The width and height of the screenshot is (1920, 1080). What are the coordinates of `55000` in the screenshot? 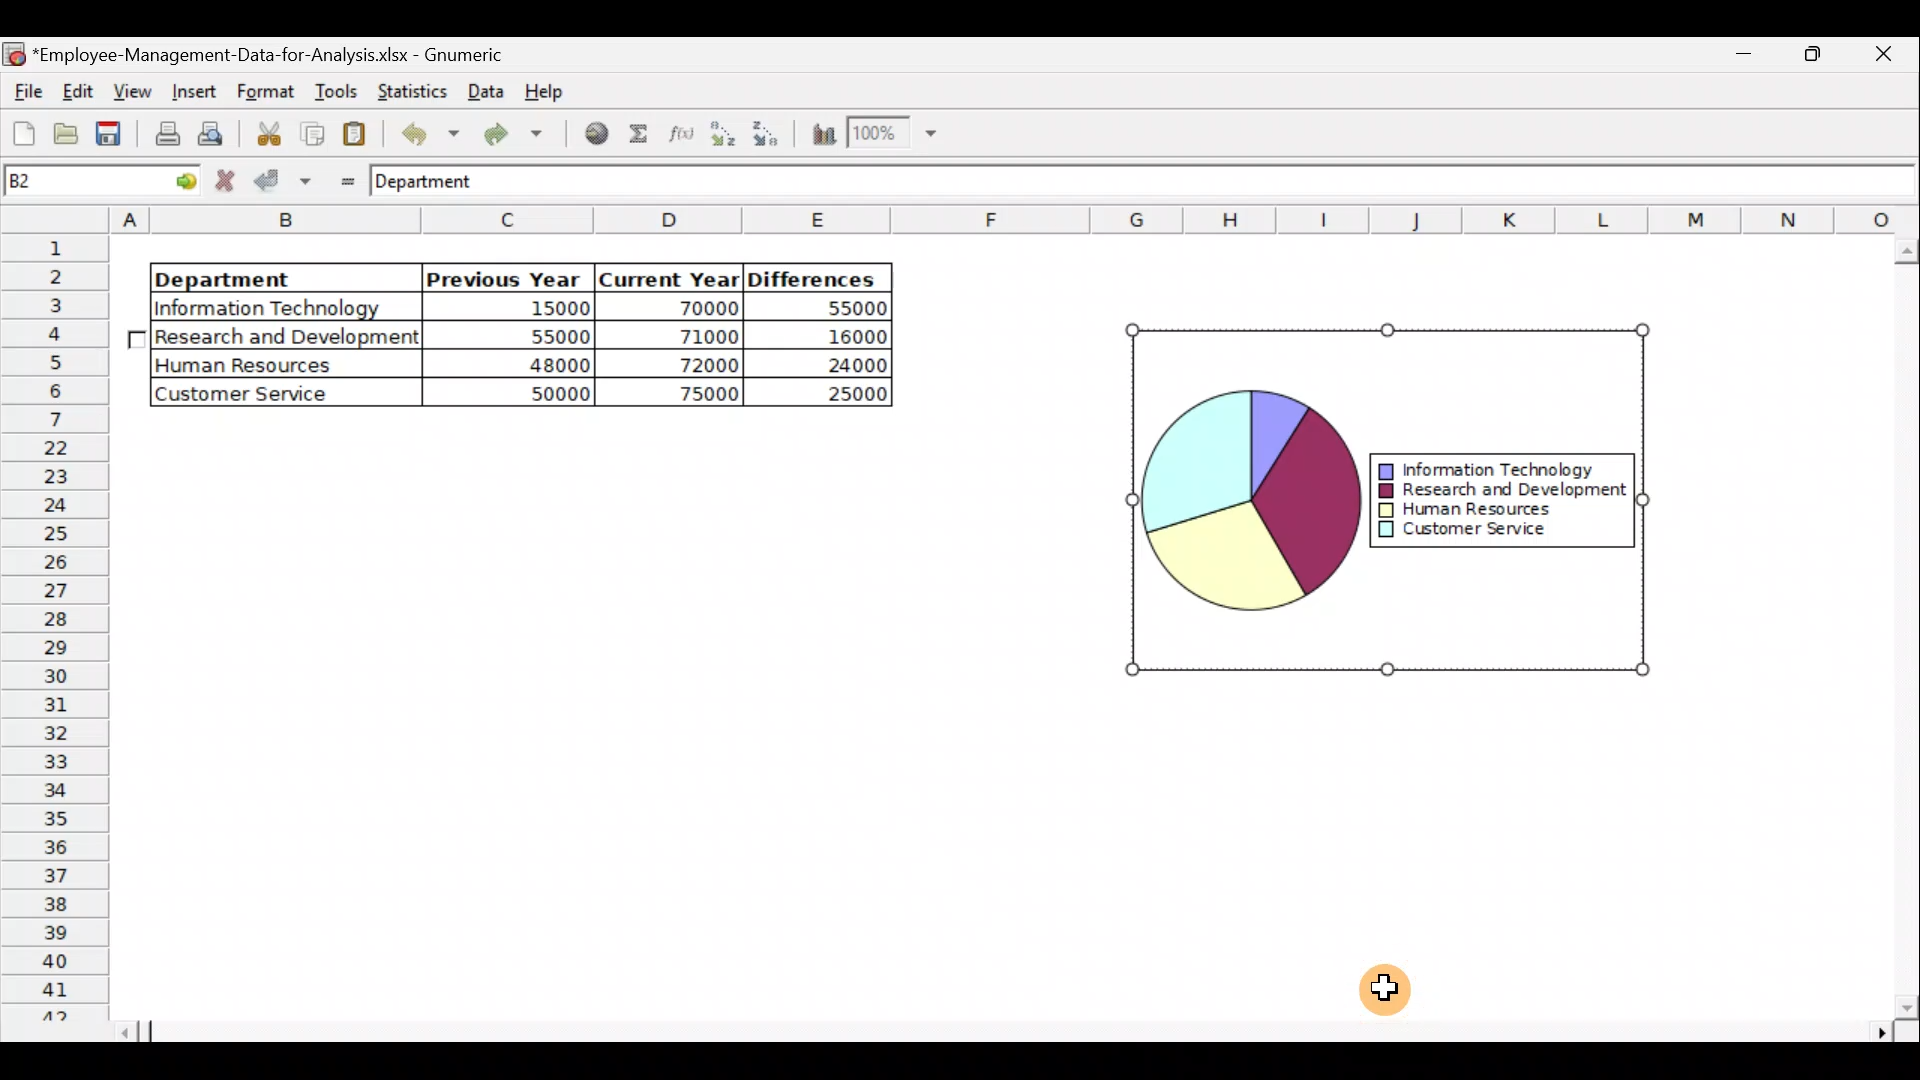 It's located at (548, 336).